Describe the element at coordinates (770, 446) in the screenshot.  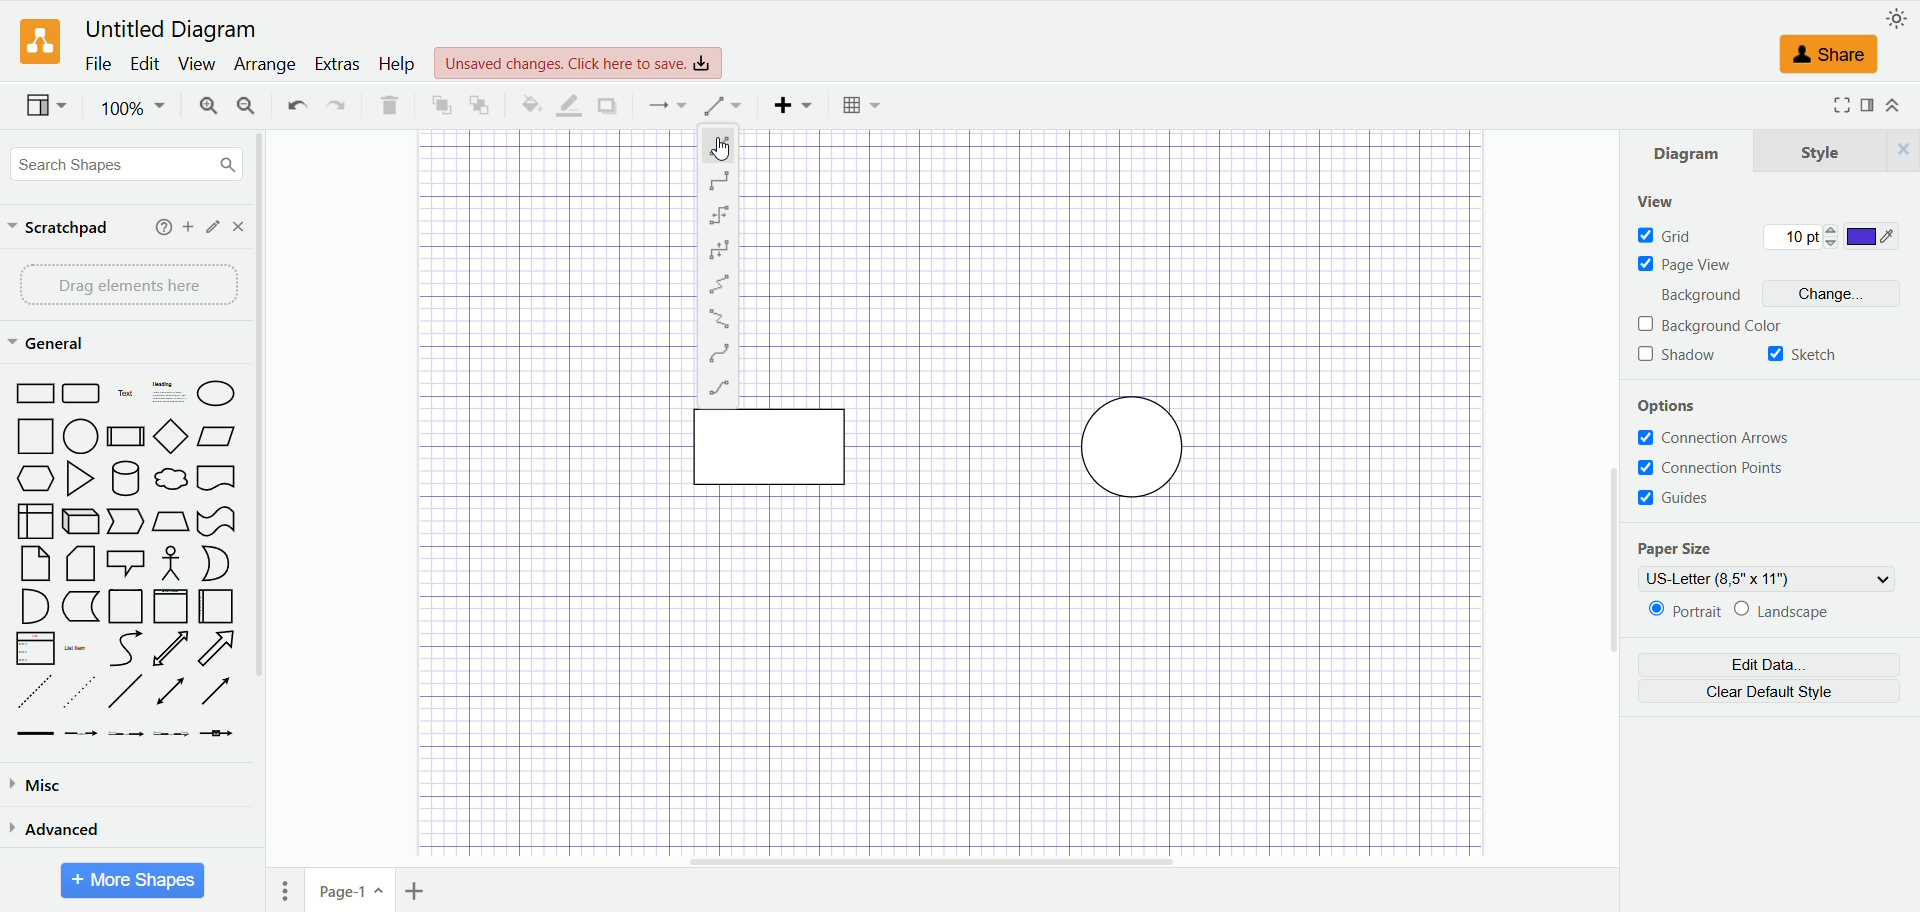
I see `rectangle` at that location.